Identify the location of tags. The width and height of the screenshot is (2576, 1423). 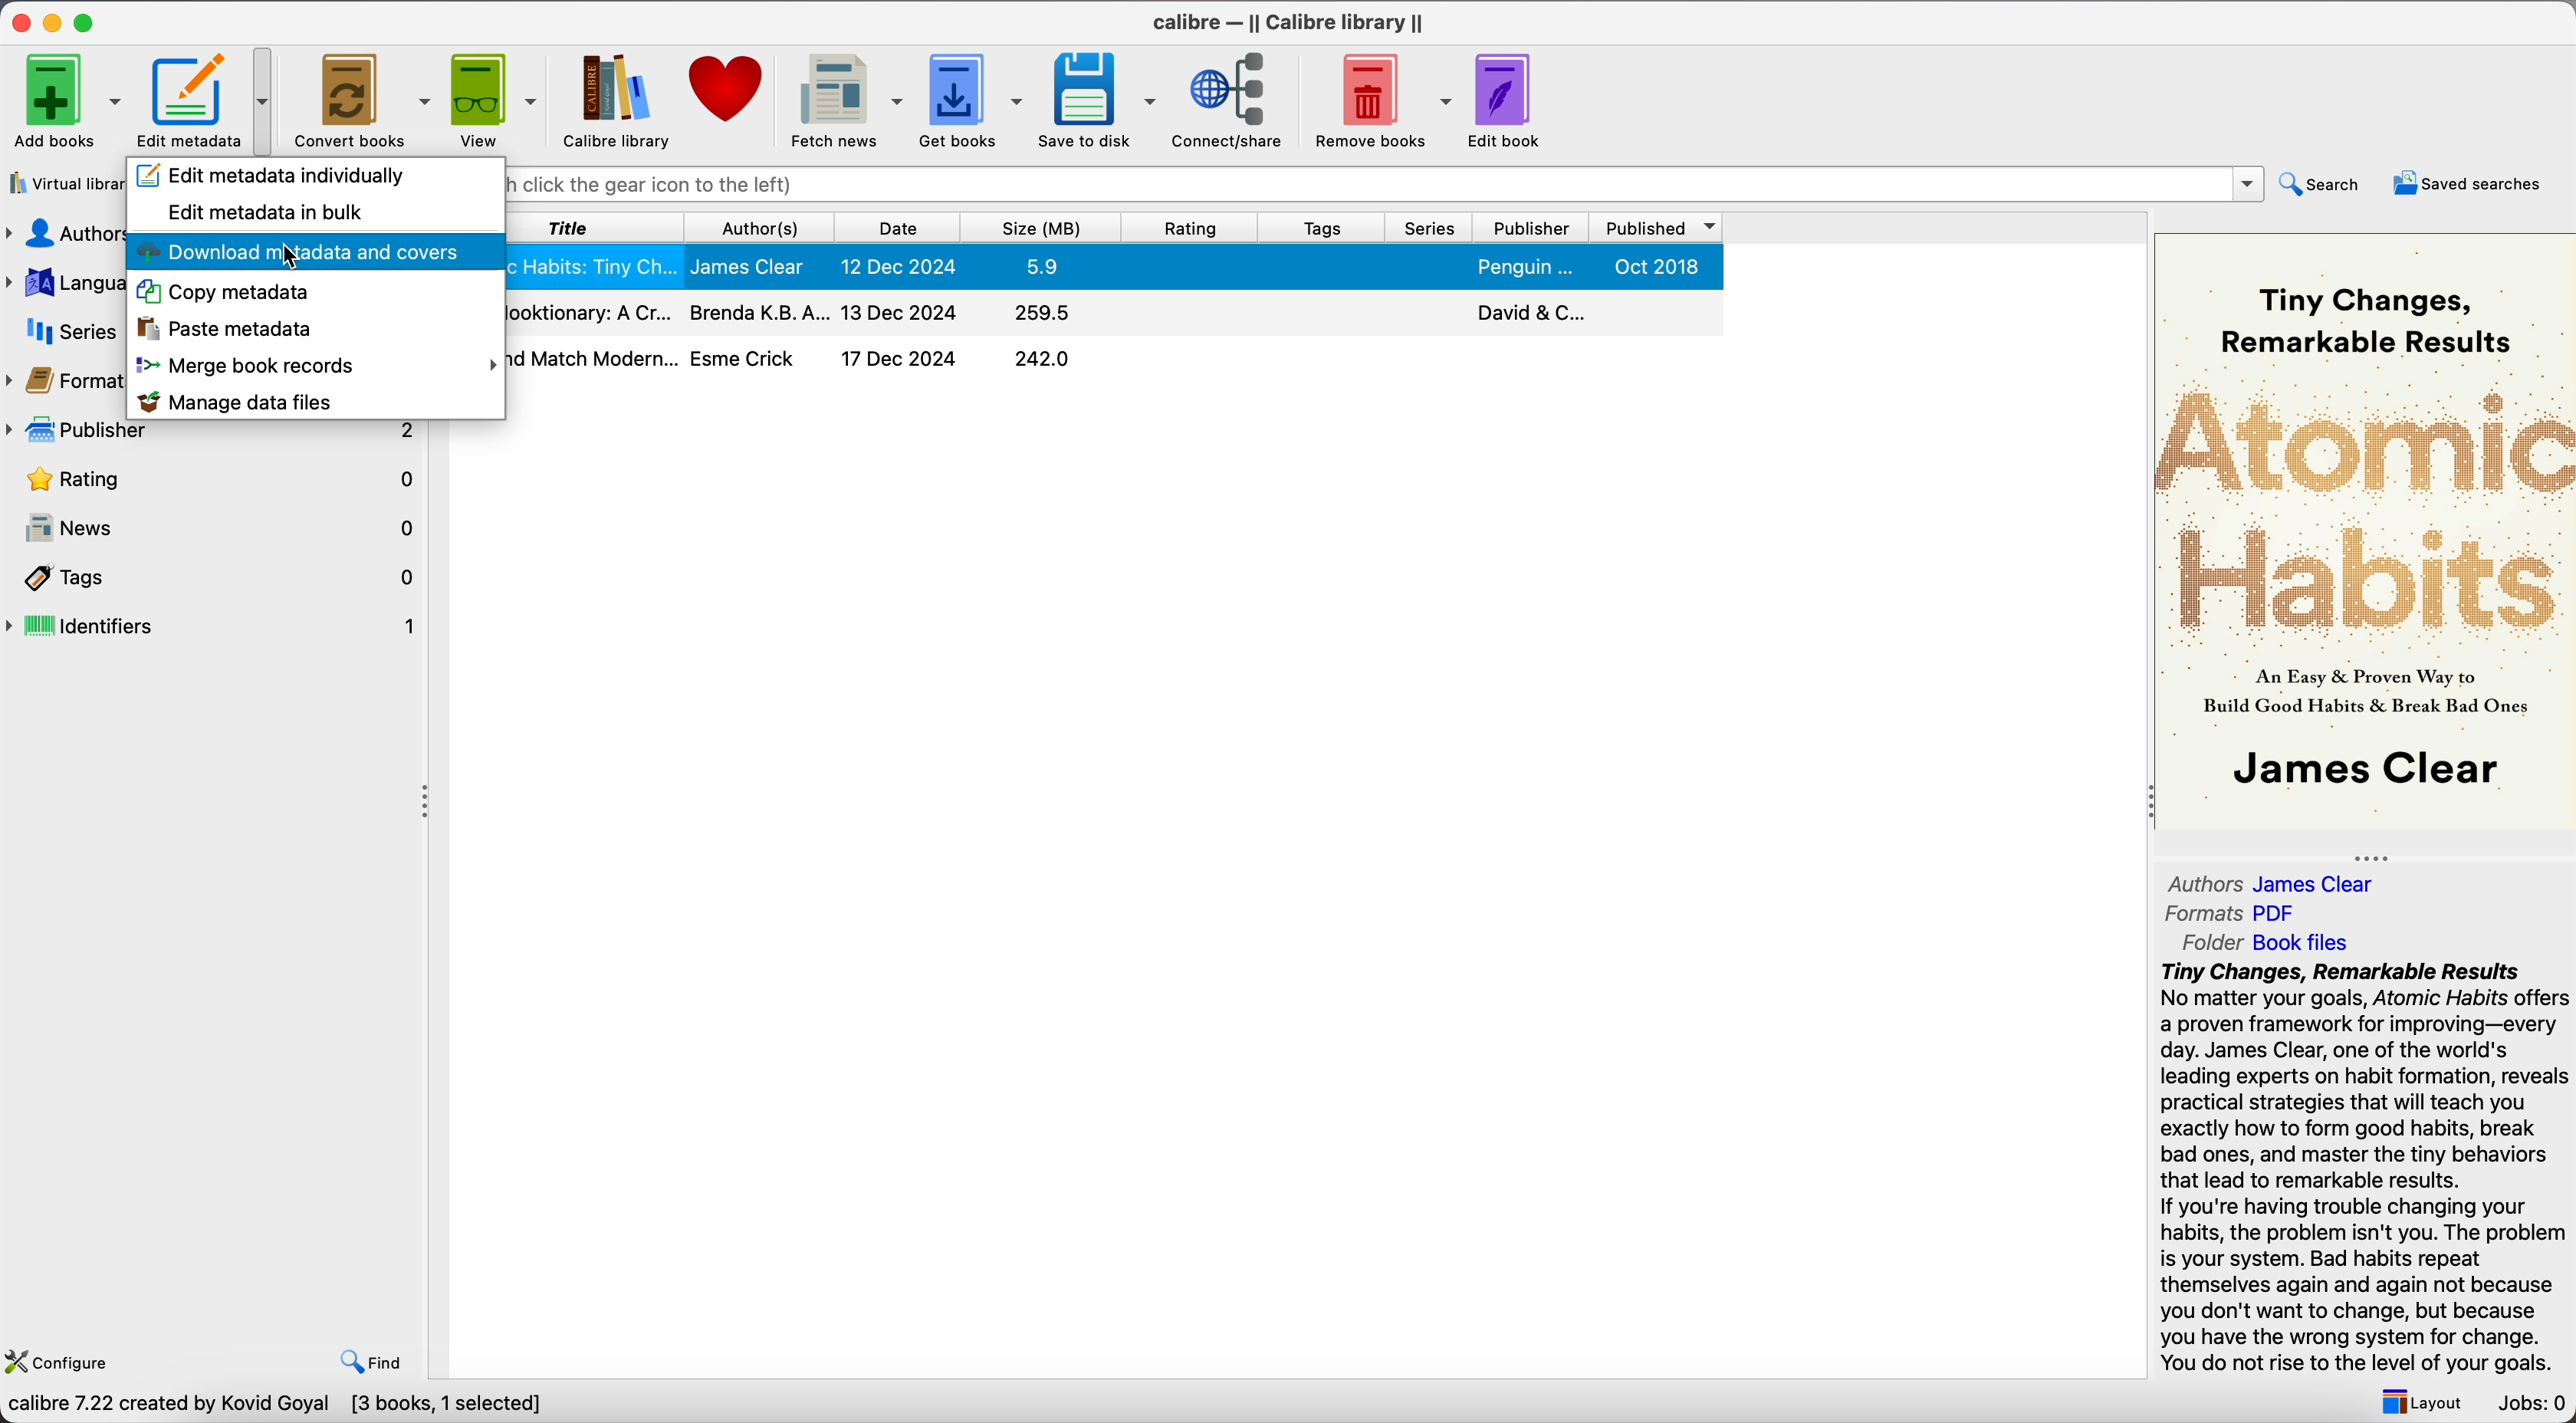
(222, 578).